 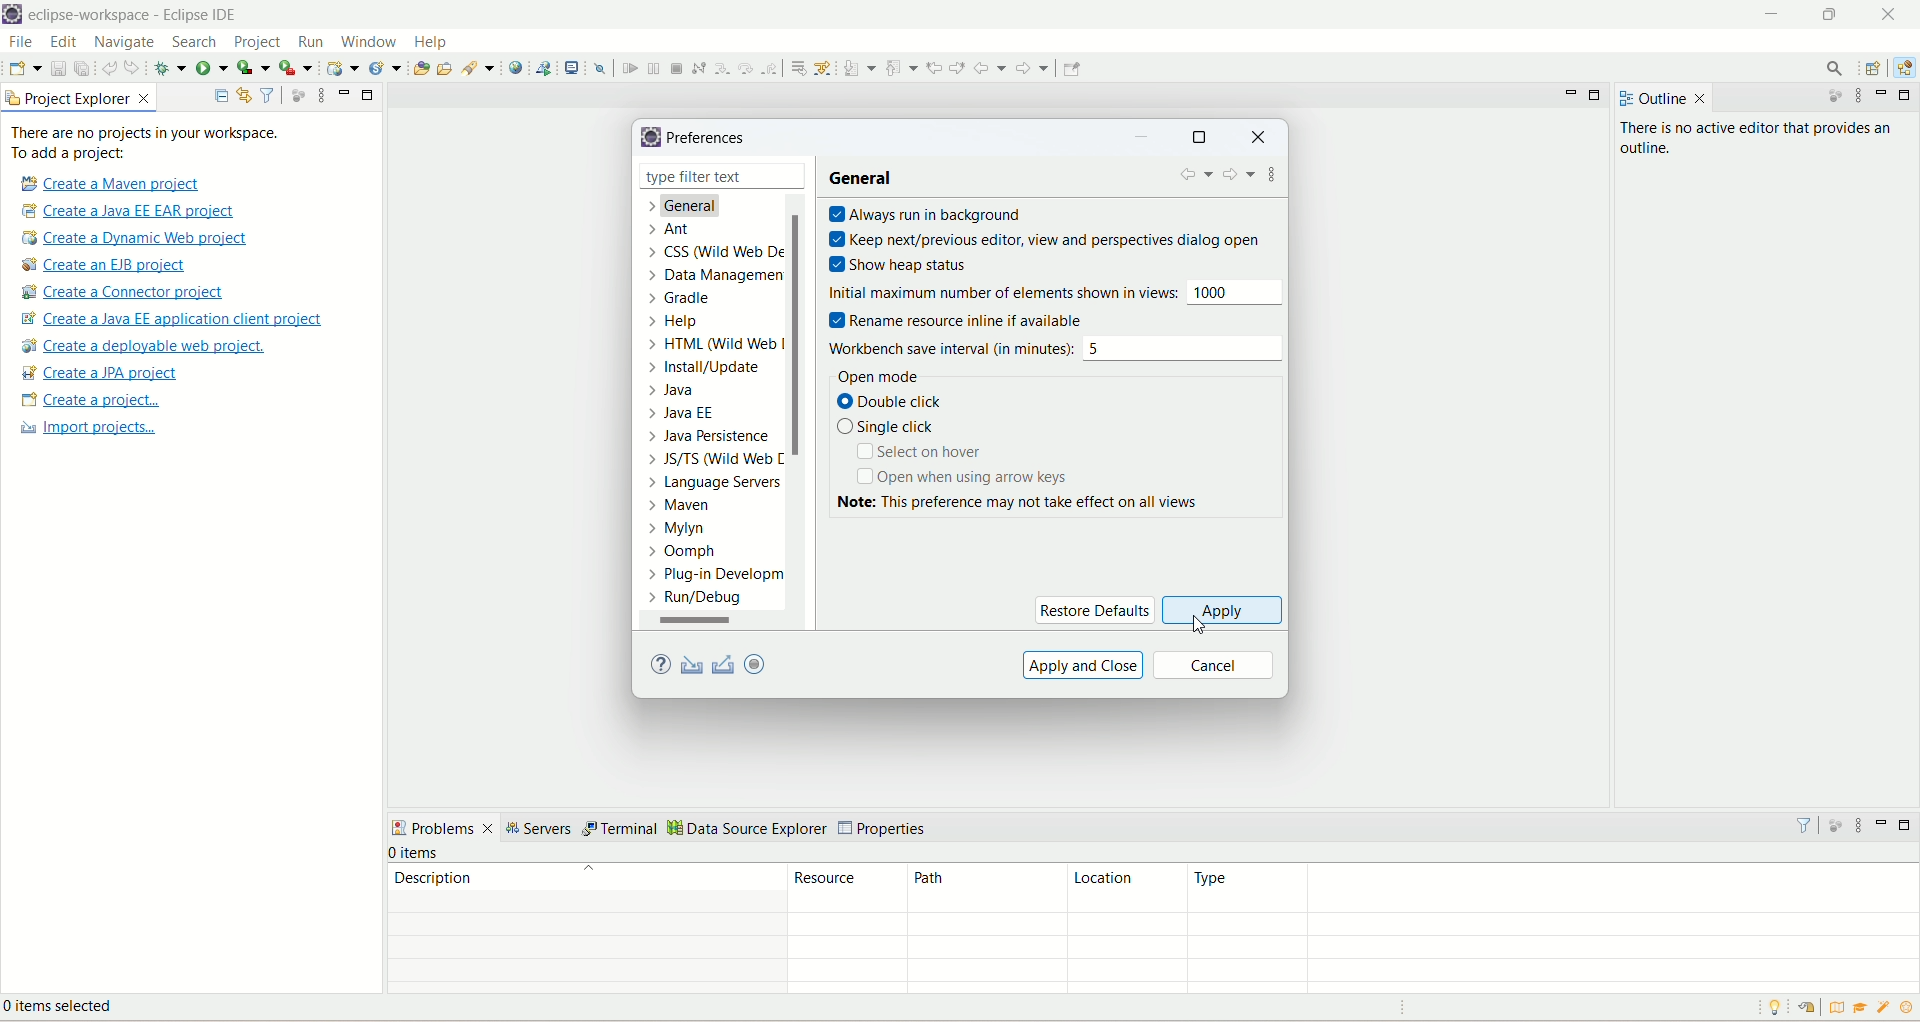 What do you see at coordinates (126, 293) in the screenshot?
I see `create a connector project` at bounding box center [126, 293].